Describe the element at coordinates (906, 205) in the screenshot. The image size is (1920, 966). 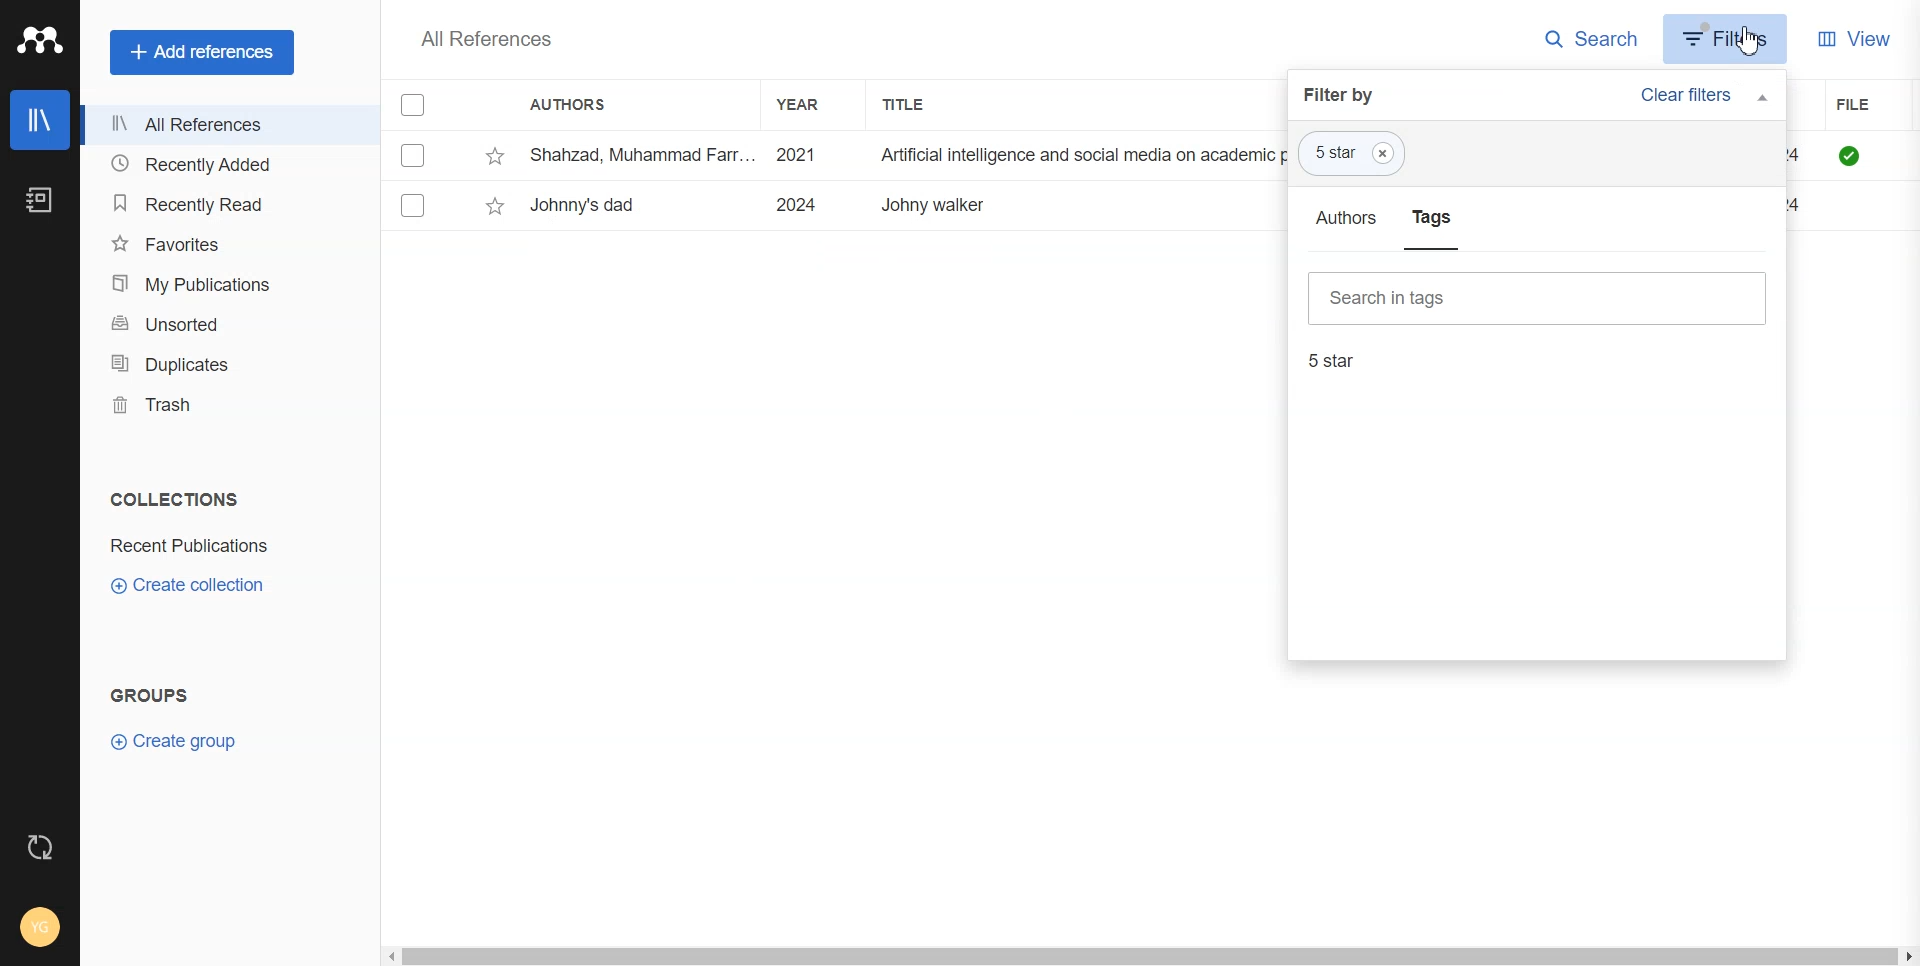
I see `Ezquerro, L.; Coimbra, R.; ... 2023 Large dinosaur egg accumulations and their significance for understanding ne... Geoscience Frontiers ~~ 12/18/2024` at that location.